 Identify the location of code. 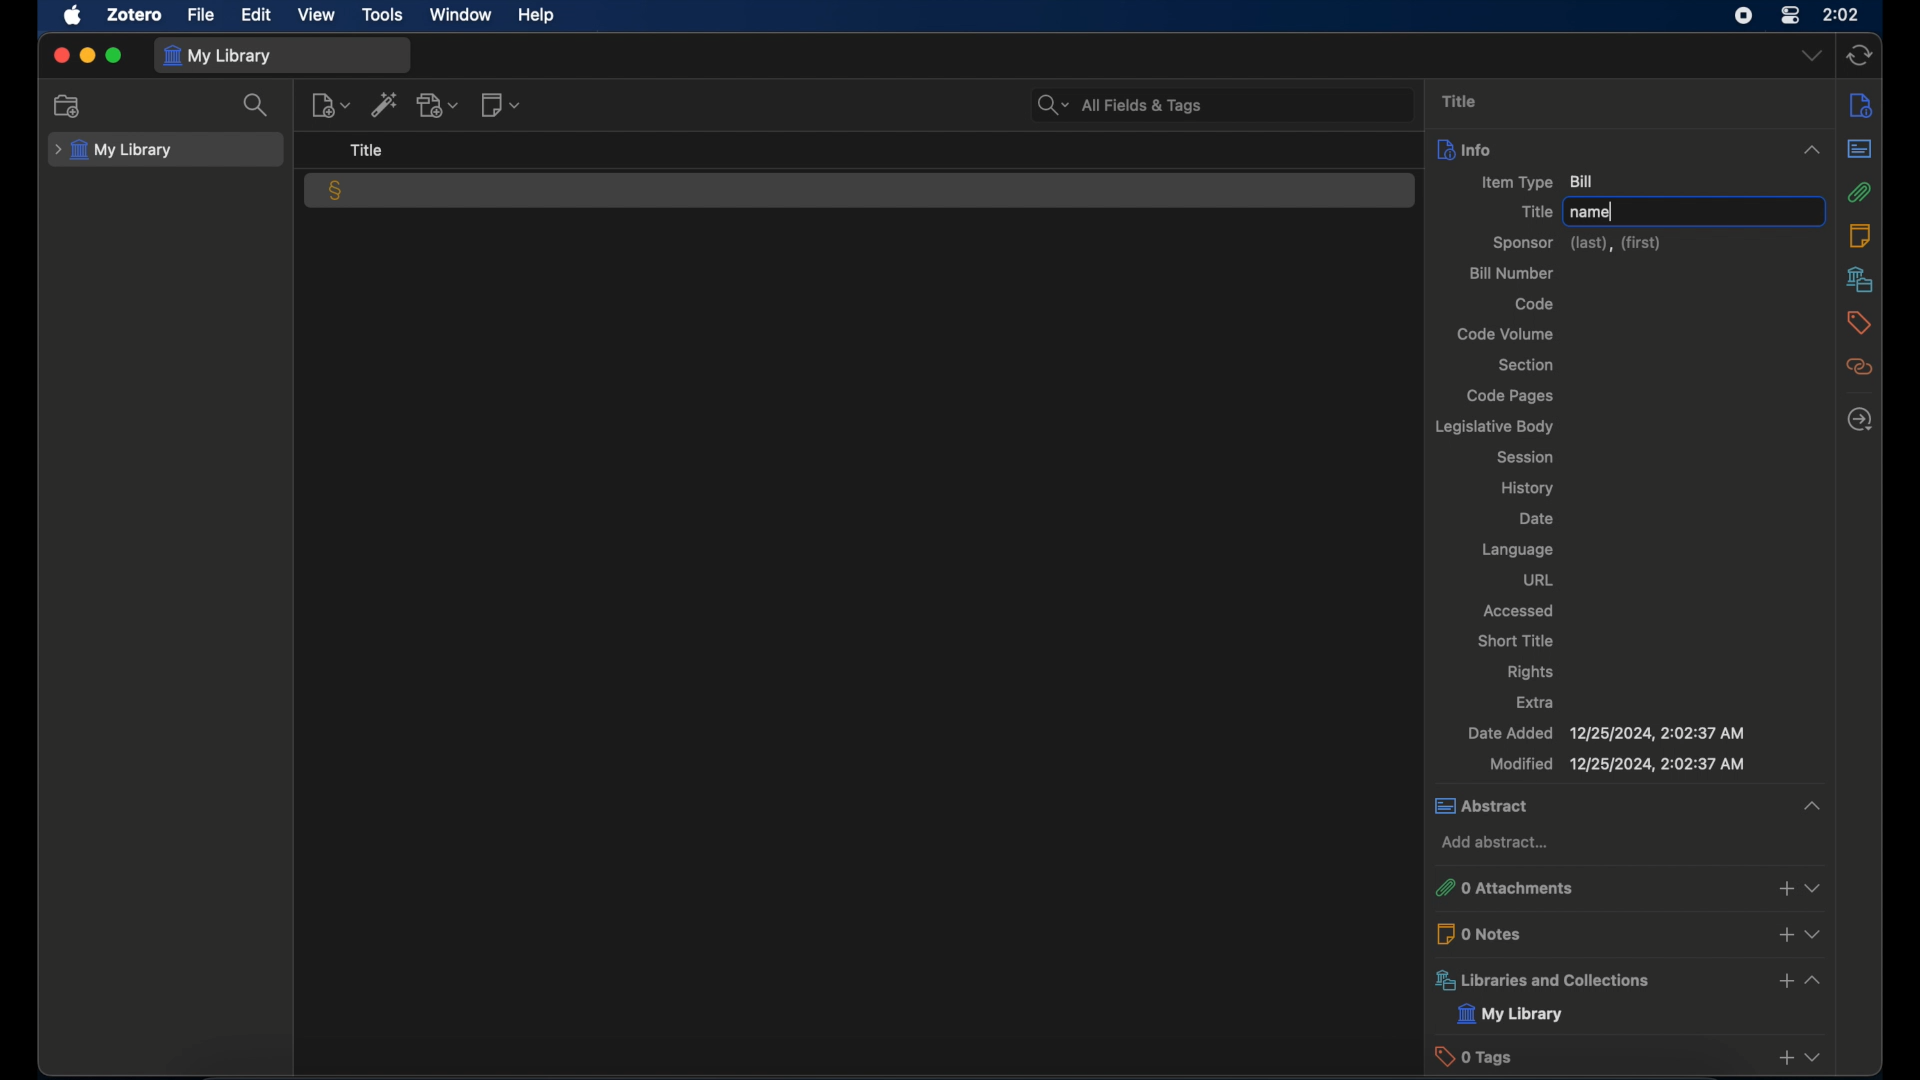
(1535, 303).